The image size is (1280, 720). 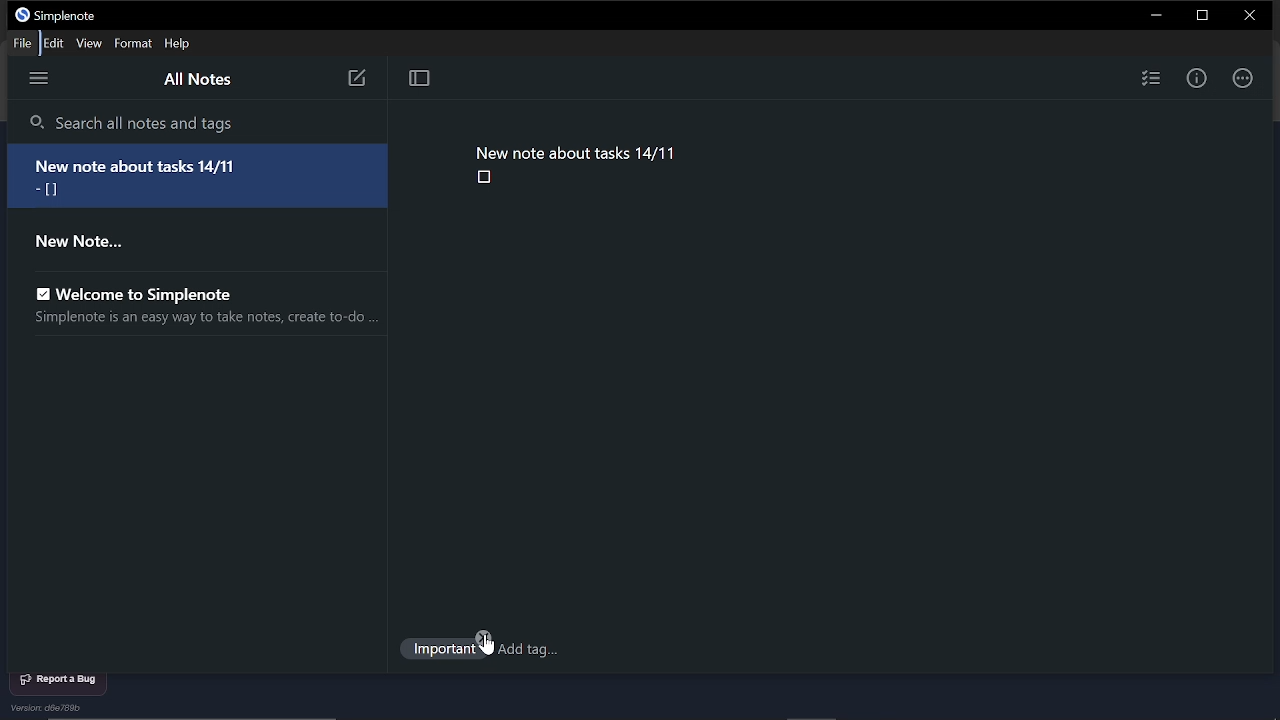 What do you see at coordinates (1154, 16) in the screenshot?
I see `Minimize` at bounding box center [1154, 16].